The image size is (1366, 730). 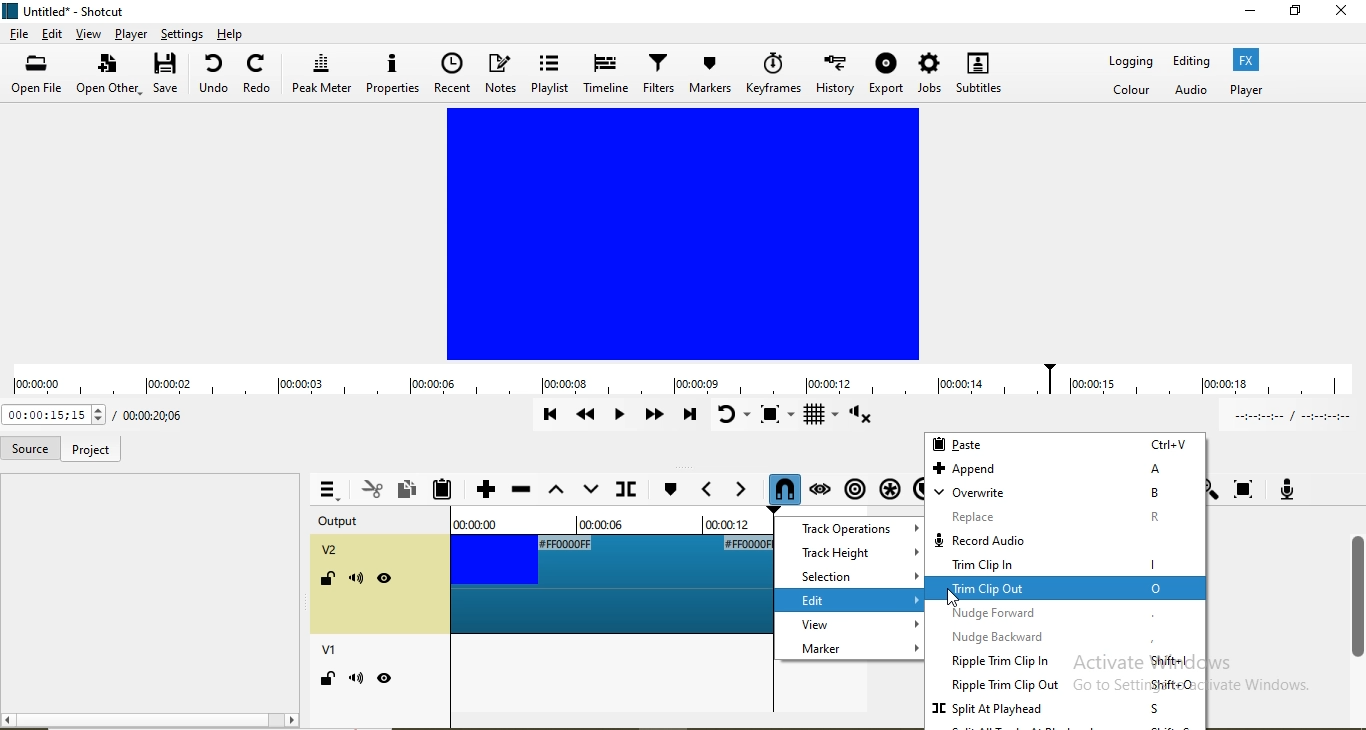 I want to click on In point, so click(x=1286, y=416).